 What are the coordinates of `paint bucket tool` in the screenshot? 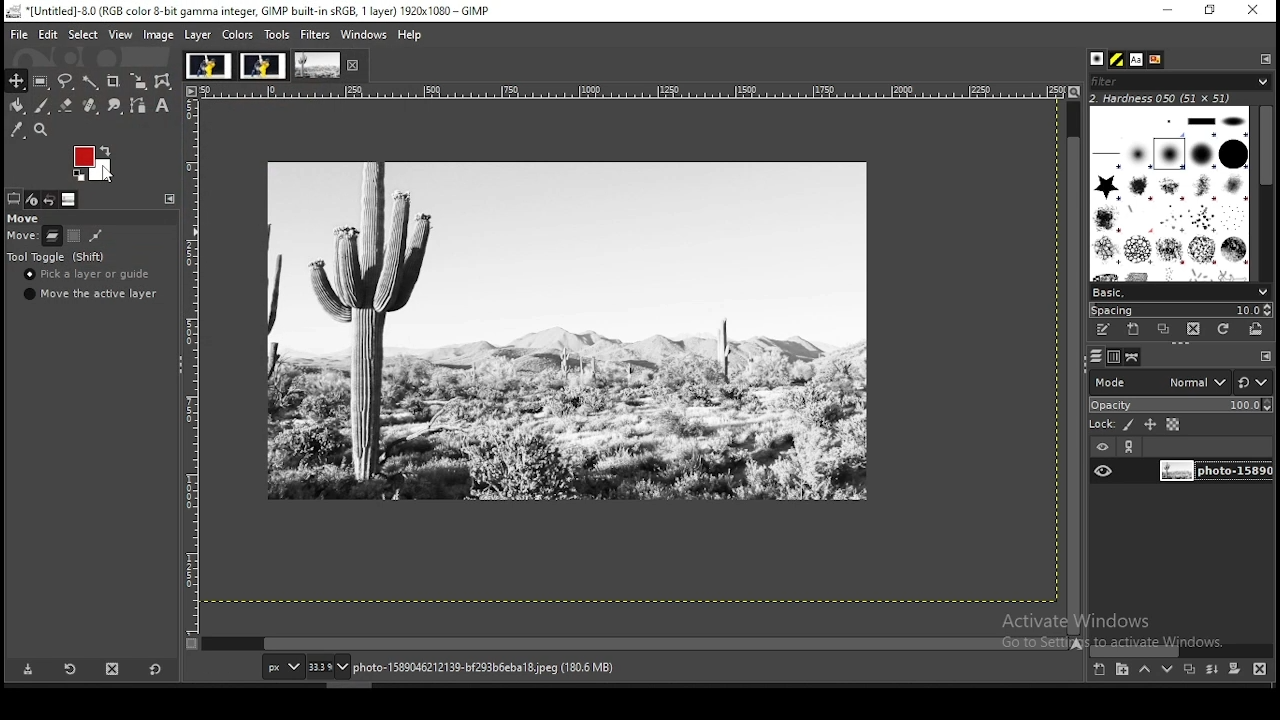 It's located at (17, 106).